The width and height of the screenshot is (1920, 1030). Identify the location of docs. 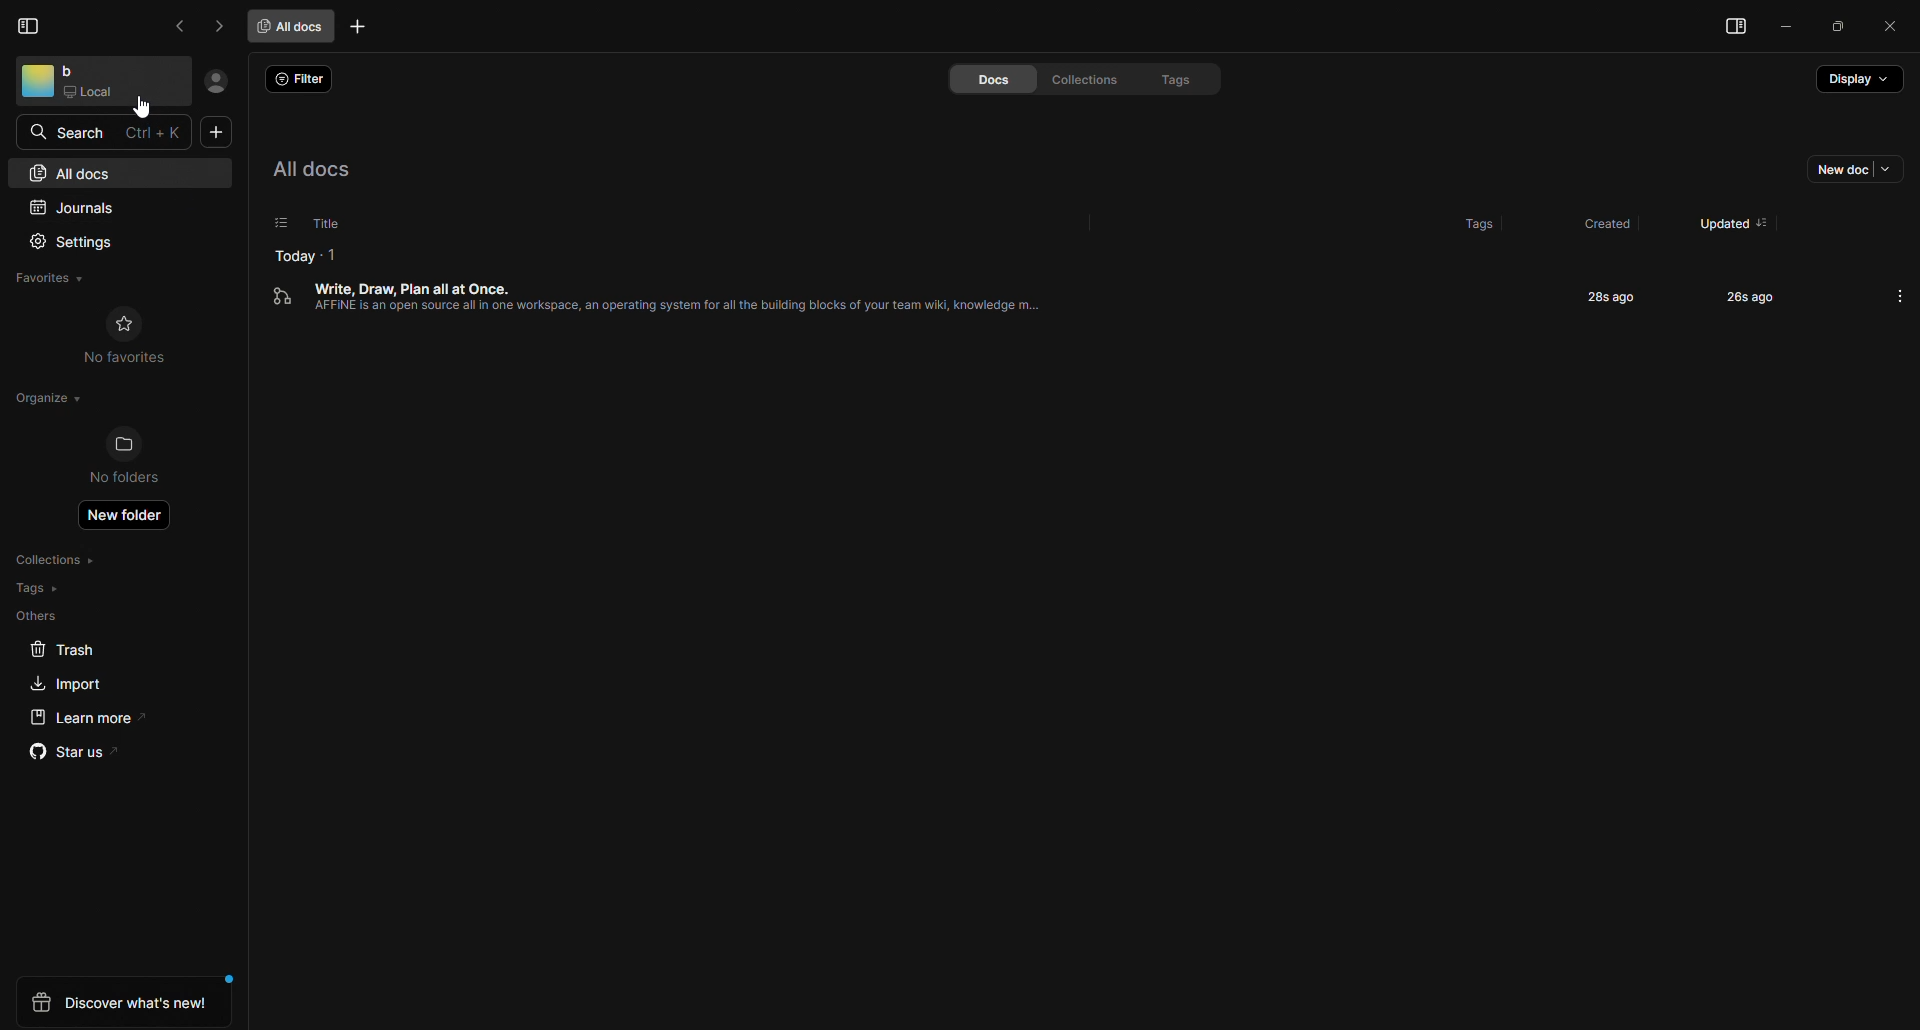
(975, 80).